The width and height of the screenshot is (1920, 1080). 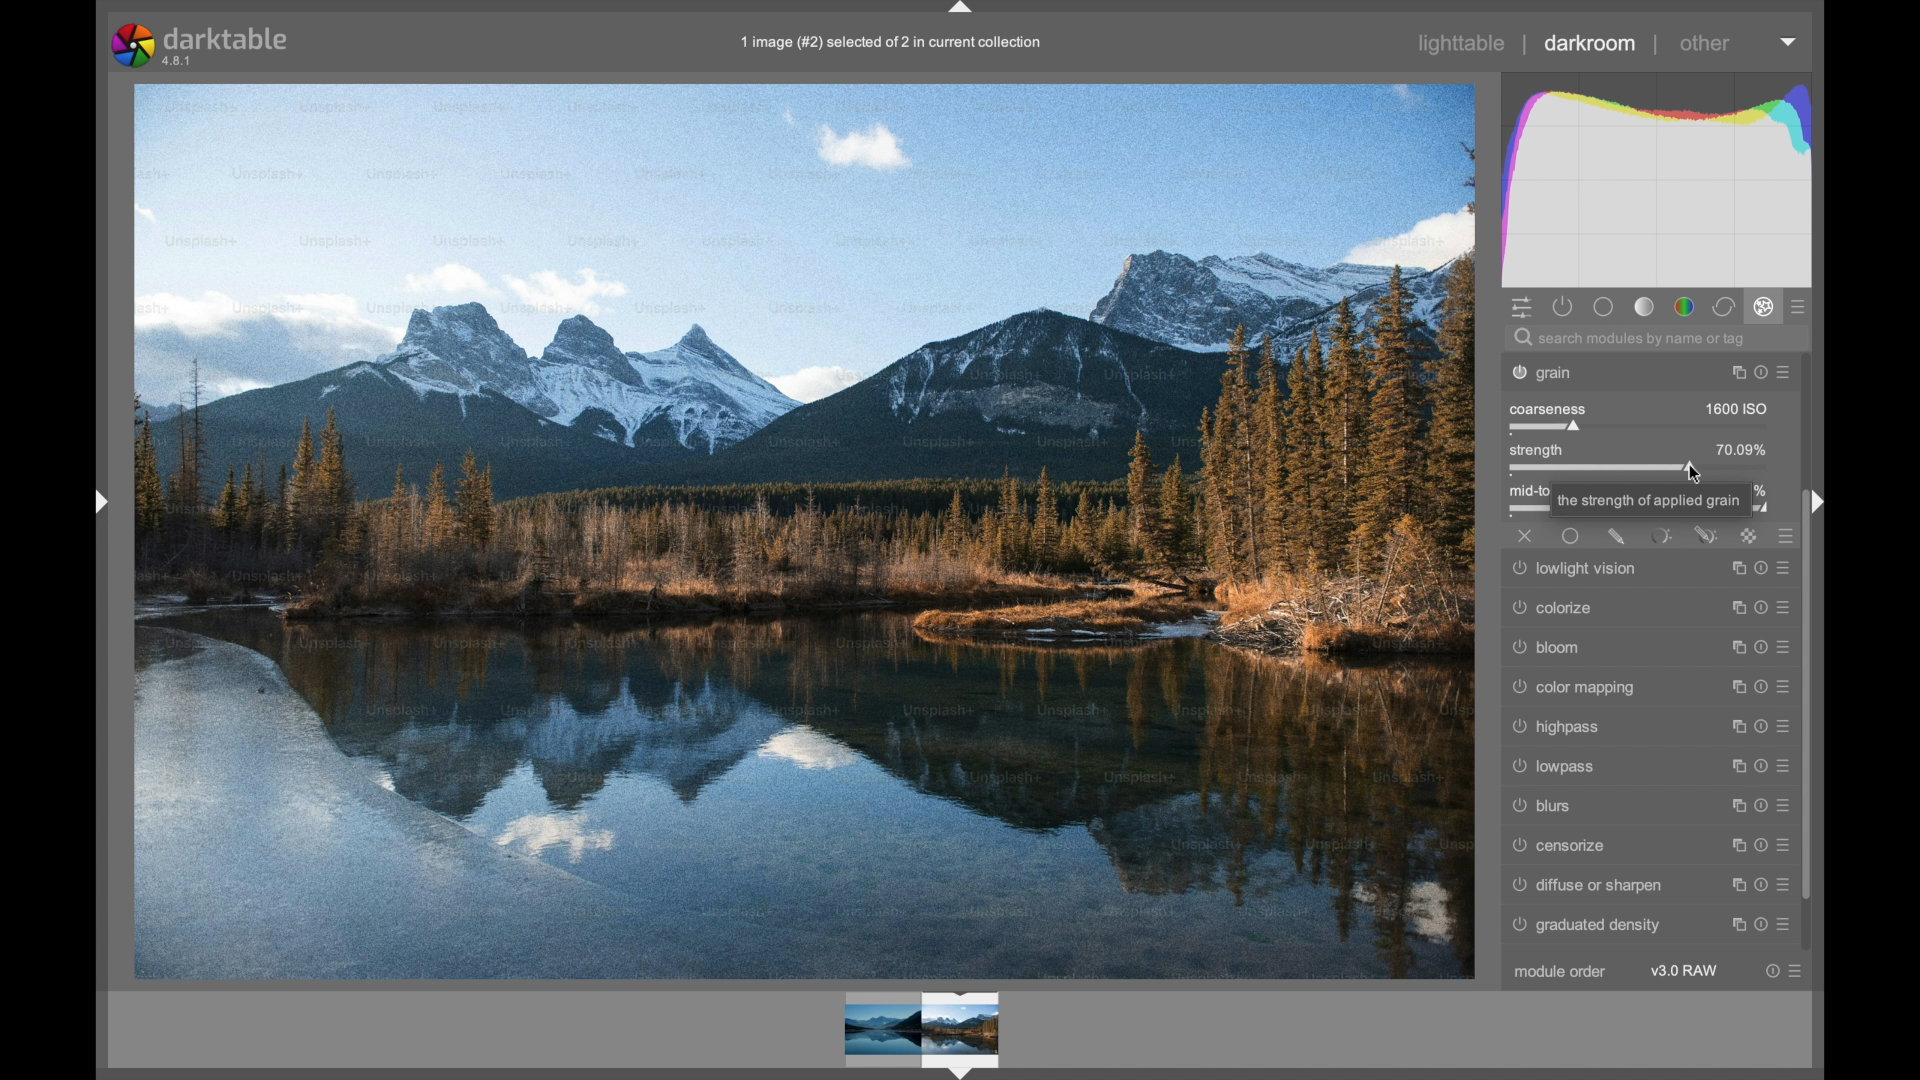 I want to click on Drag handle, so click(x=98, y=500).